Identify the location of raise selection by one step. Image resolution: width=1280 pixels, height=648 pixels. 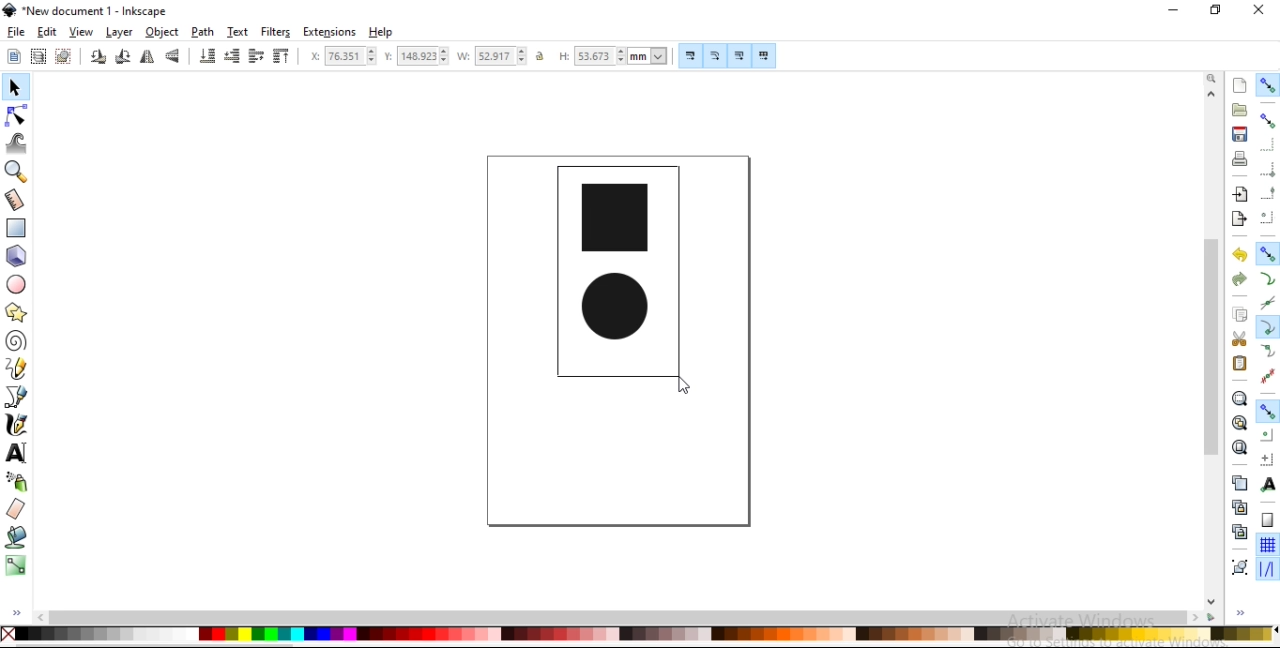
(257, 59).